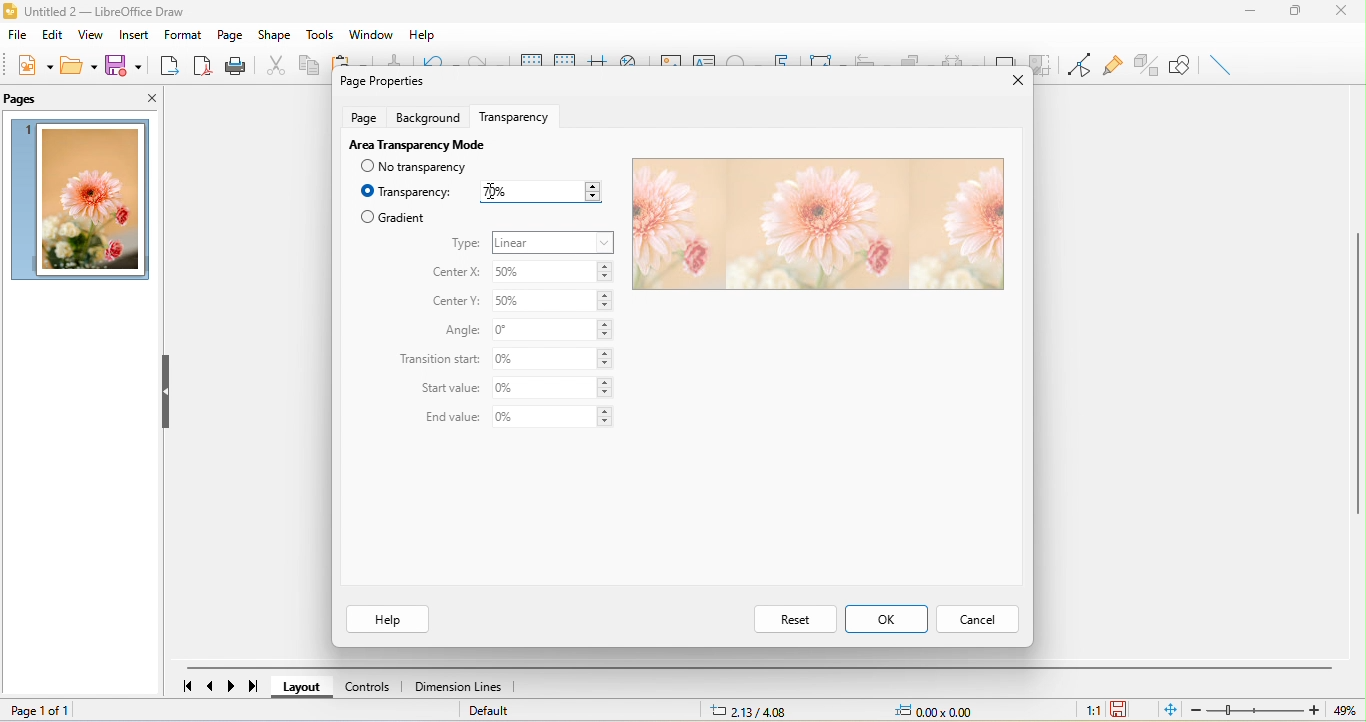 The height and width of the screenshot is (722, 1366). I want to click on previous page, so click(213, 684).